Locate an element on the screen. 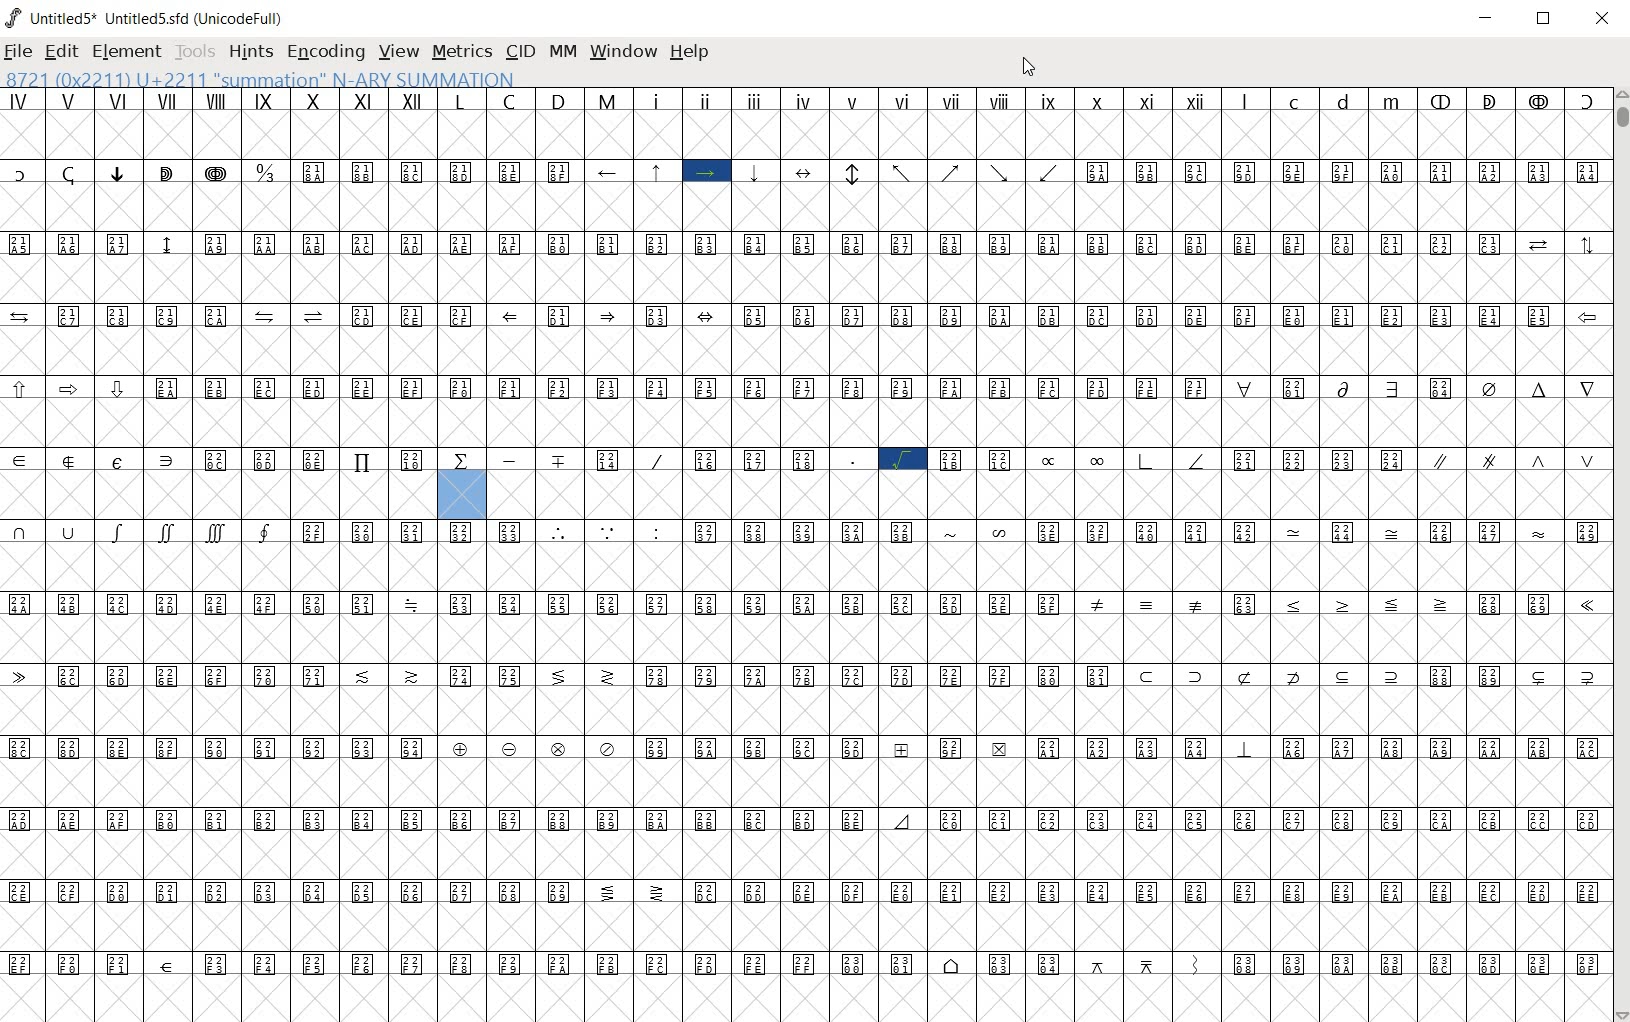 The height and width of the screenshot is (1022, 1630). TOOLS is located at coordinates (193, 50).